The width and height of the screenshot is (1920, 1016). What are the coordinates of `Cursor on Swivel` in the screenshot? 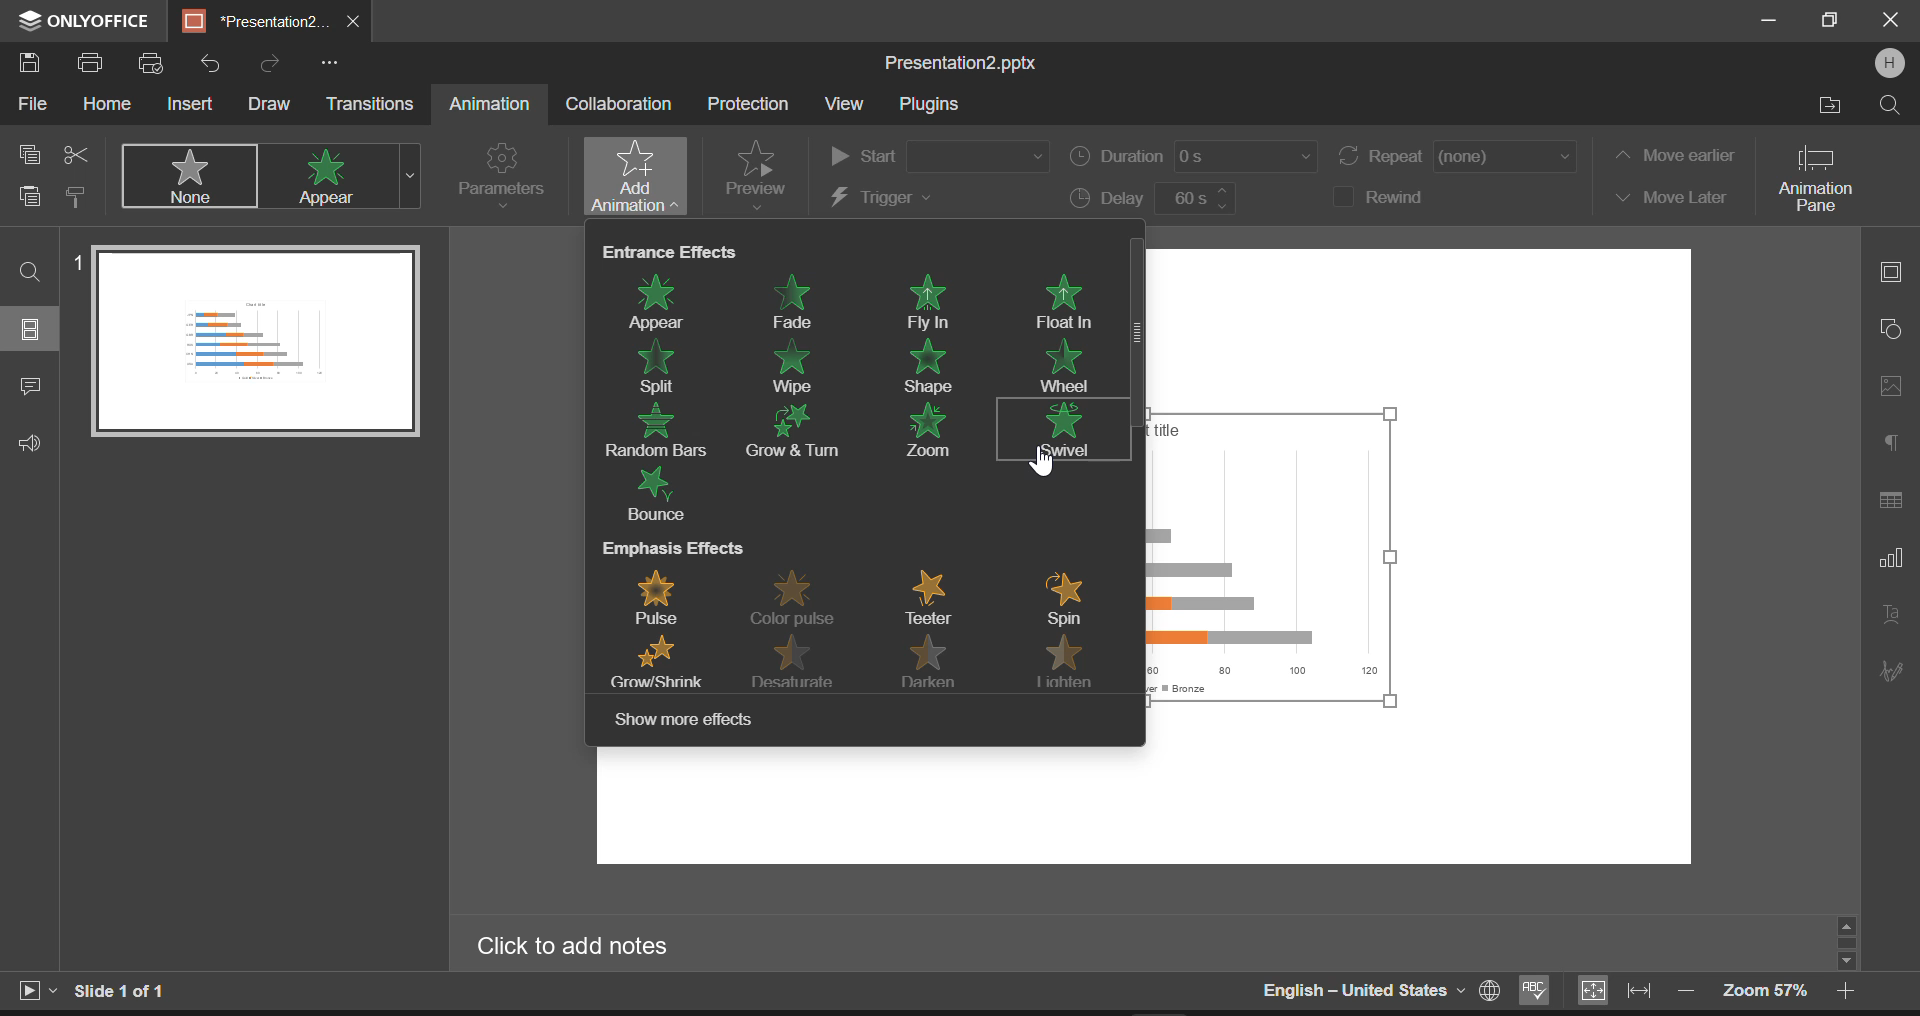 It's located at (1043, 464).